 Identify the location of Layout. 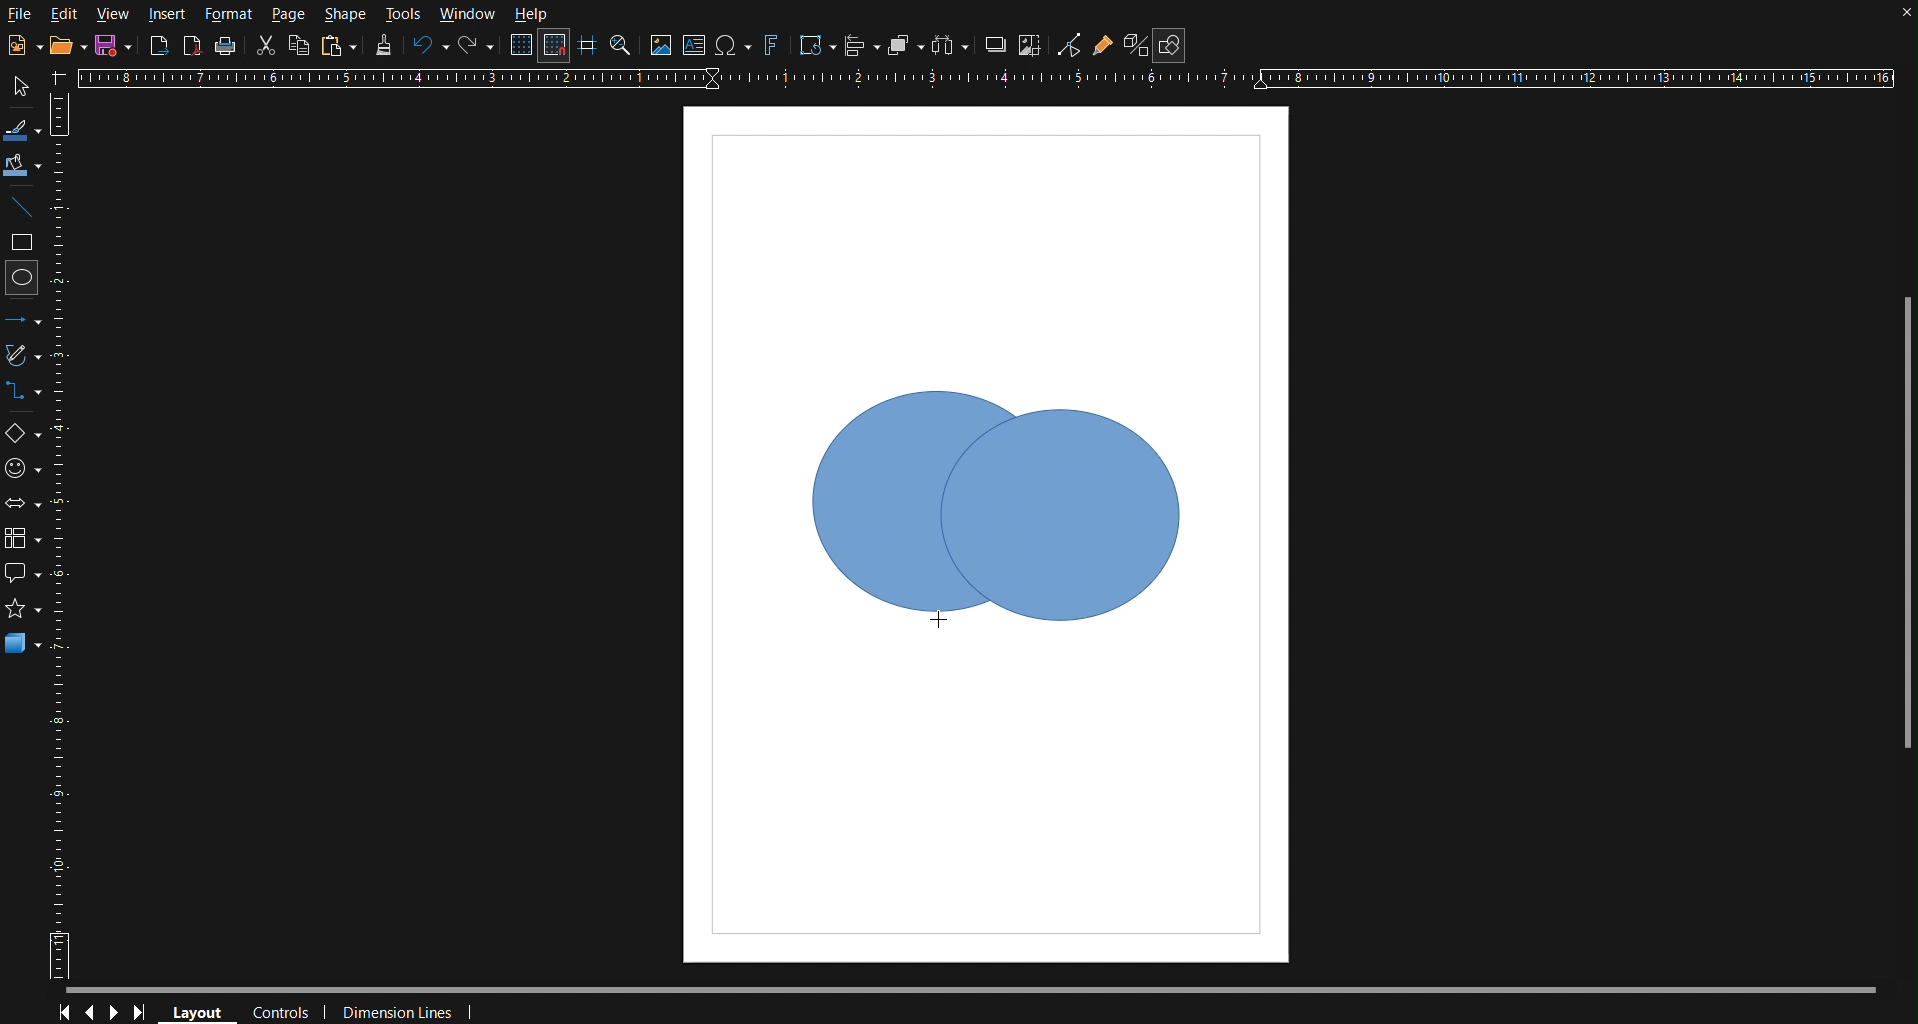
(204, 1010).